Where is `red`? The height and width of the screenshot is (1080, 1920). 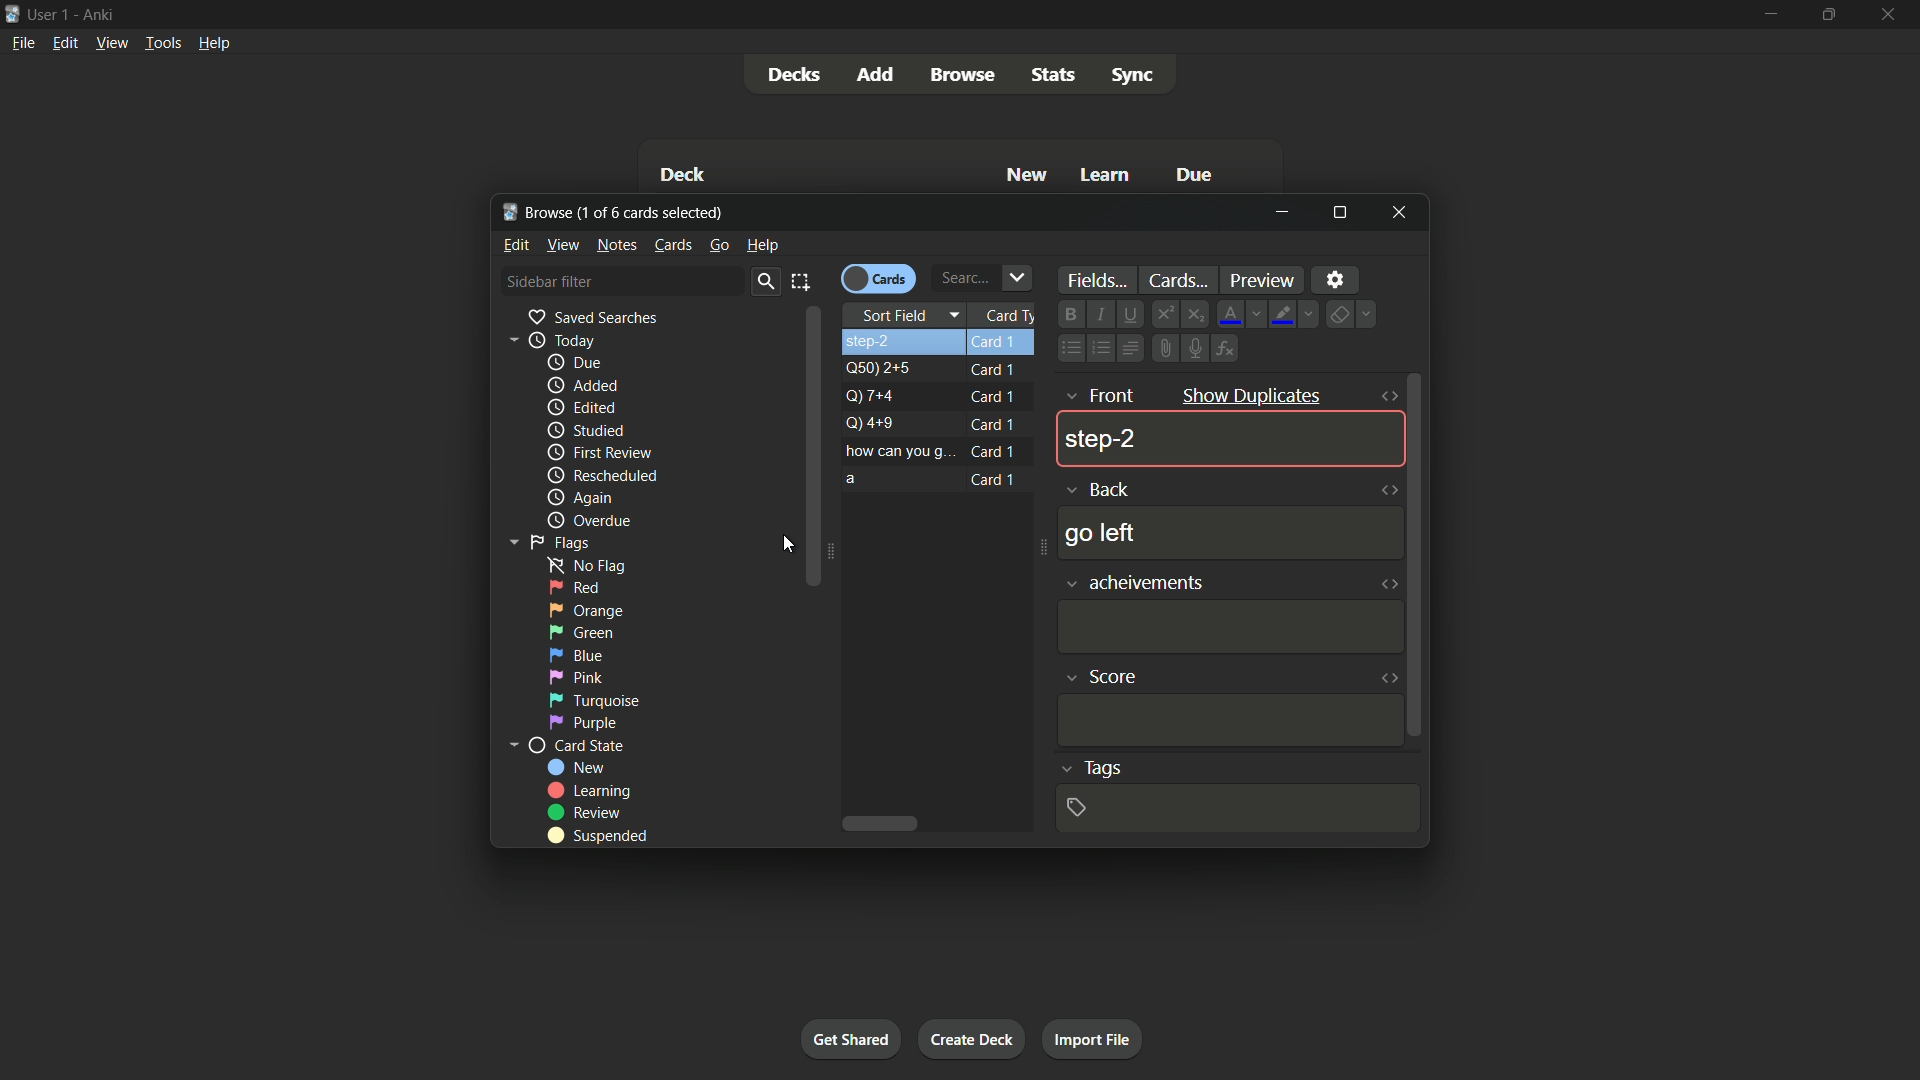
red is located at coordinates (574, 588).